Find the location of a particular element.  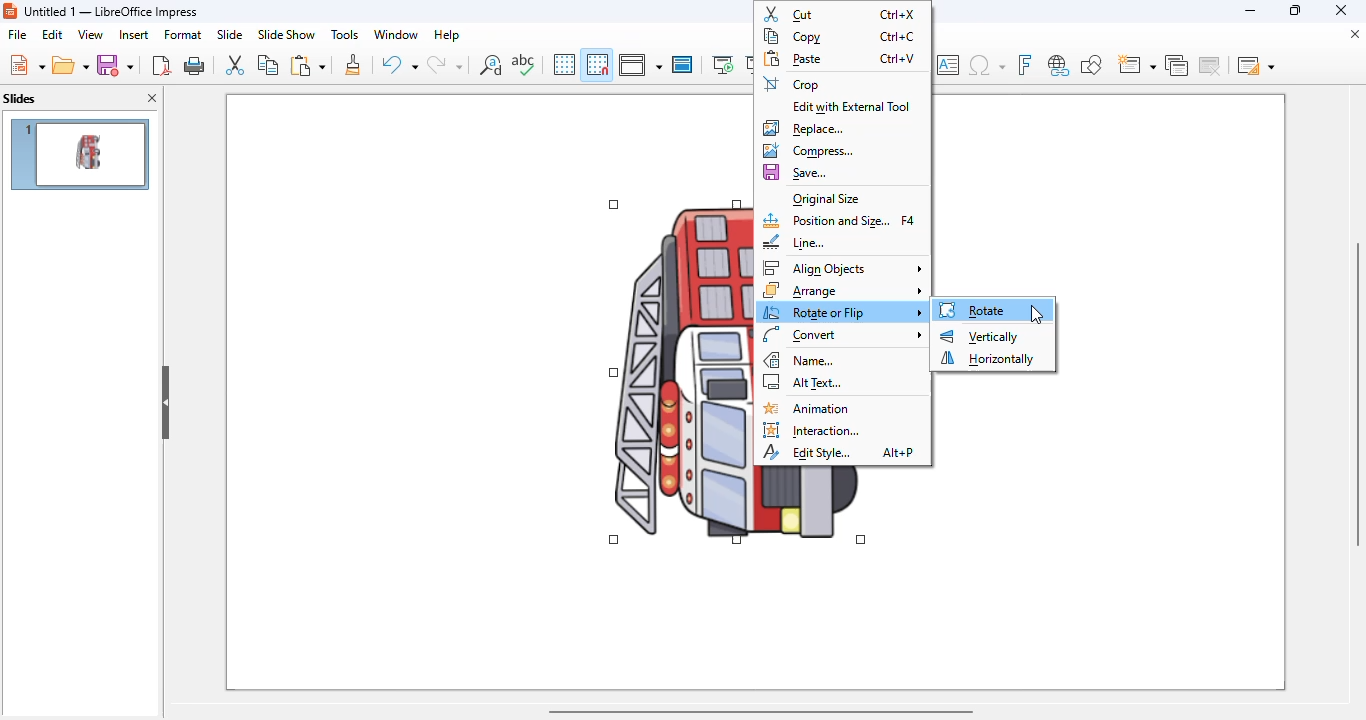

alt text is located at coordinates (804, 382).